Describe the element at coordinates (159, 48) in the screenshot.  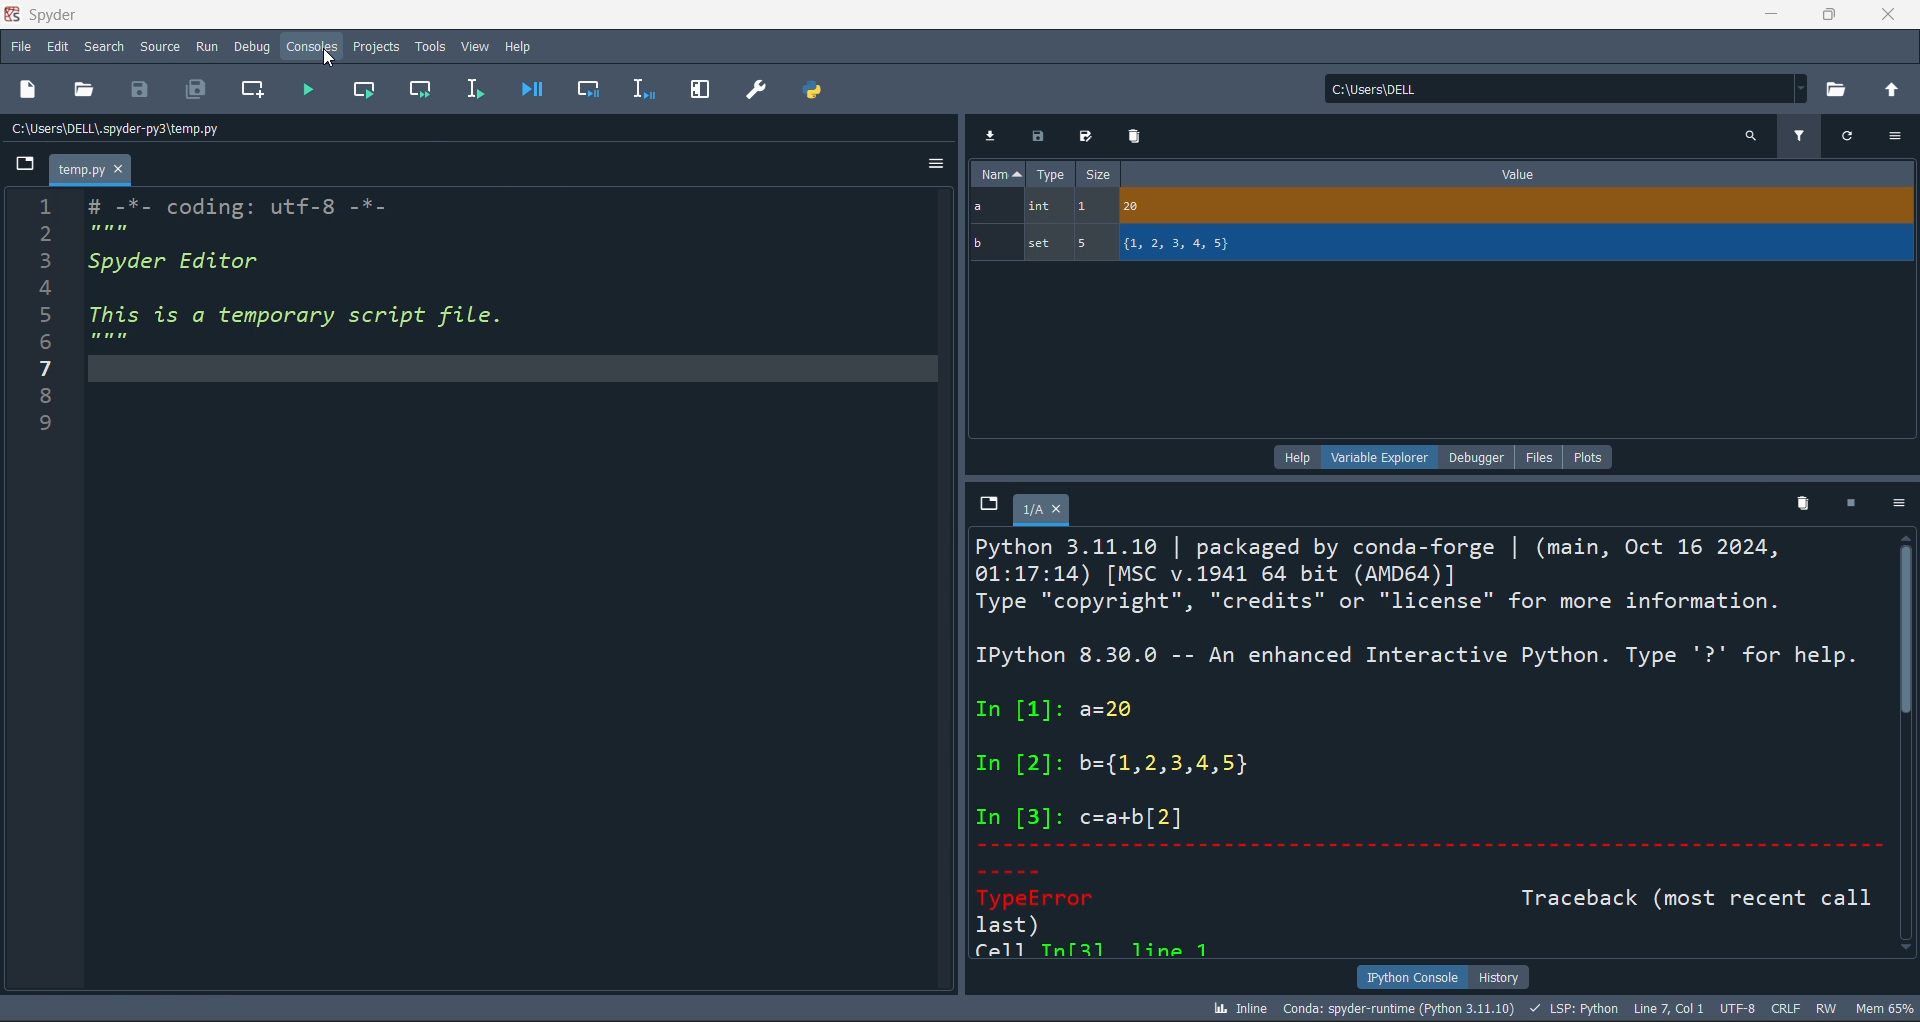
I see `Source` at that location.